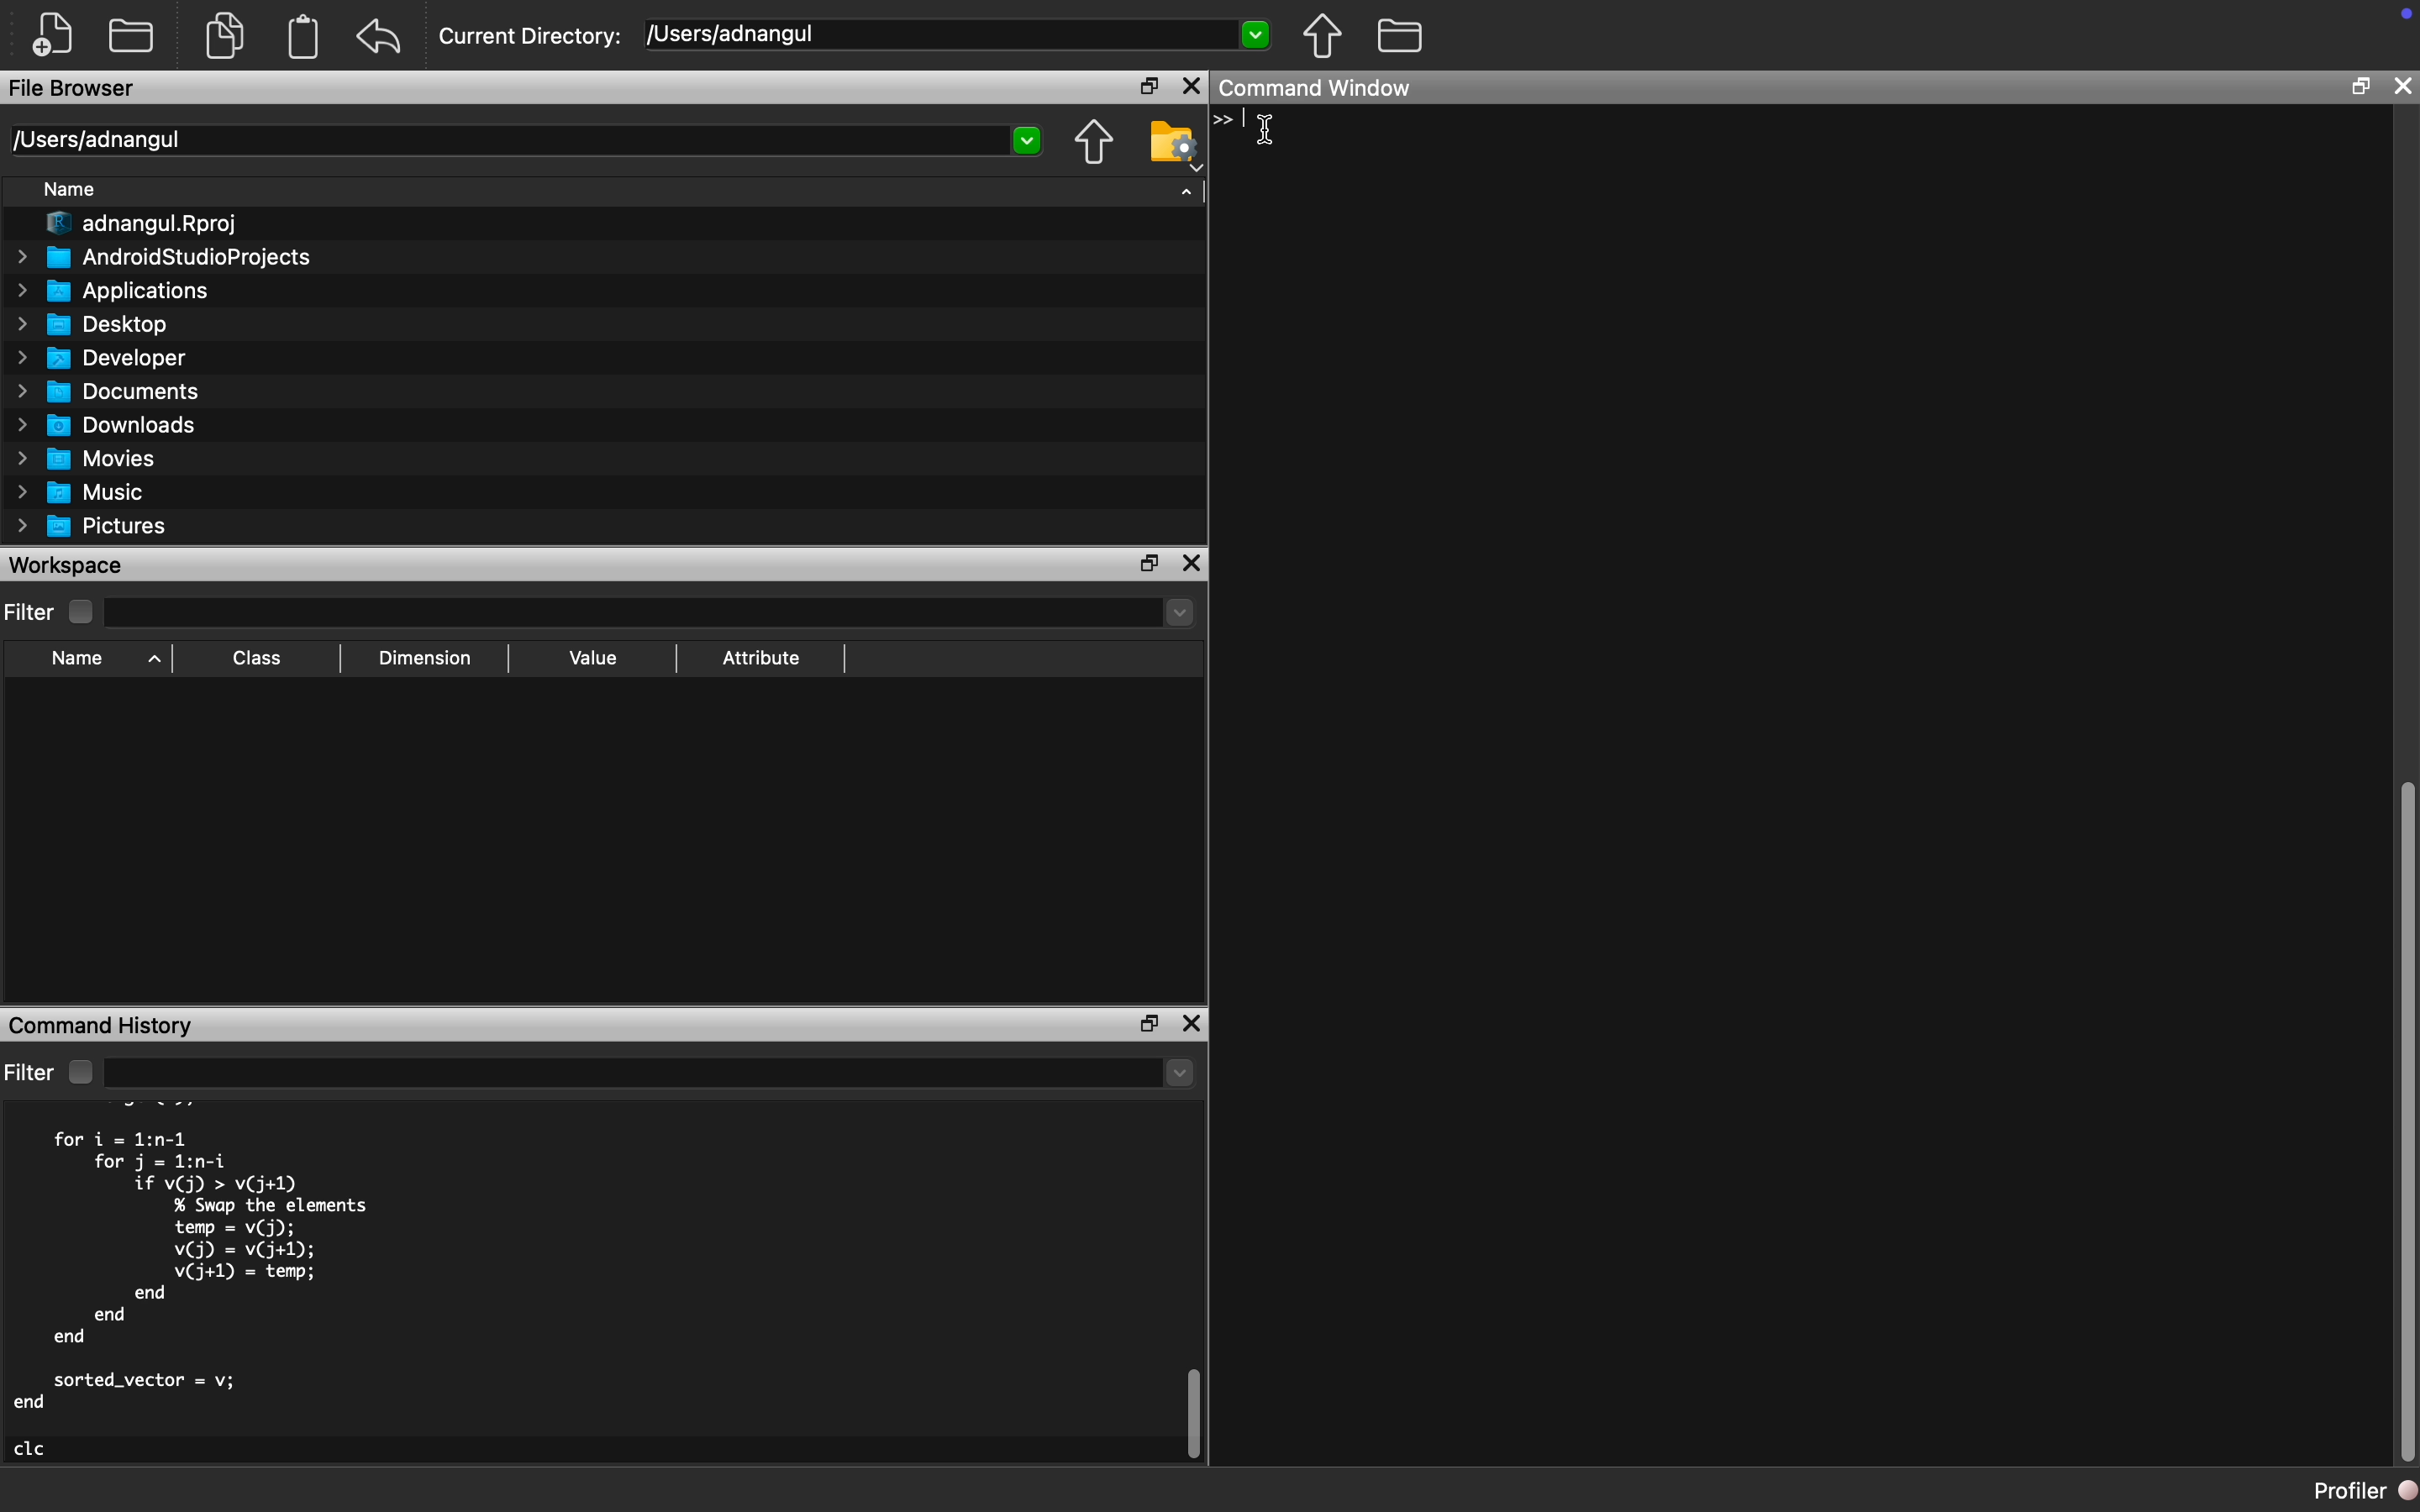 This screenshot has width=2420, height=1512. I want to click on Dropdown, so click(647, 613).